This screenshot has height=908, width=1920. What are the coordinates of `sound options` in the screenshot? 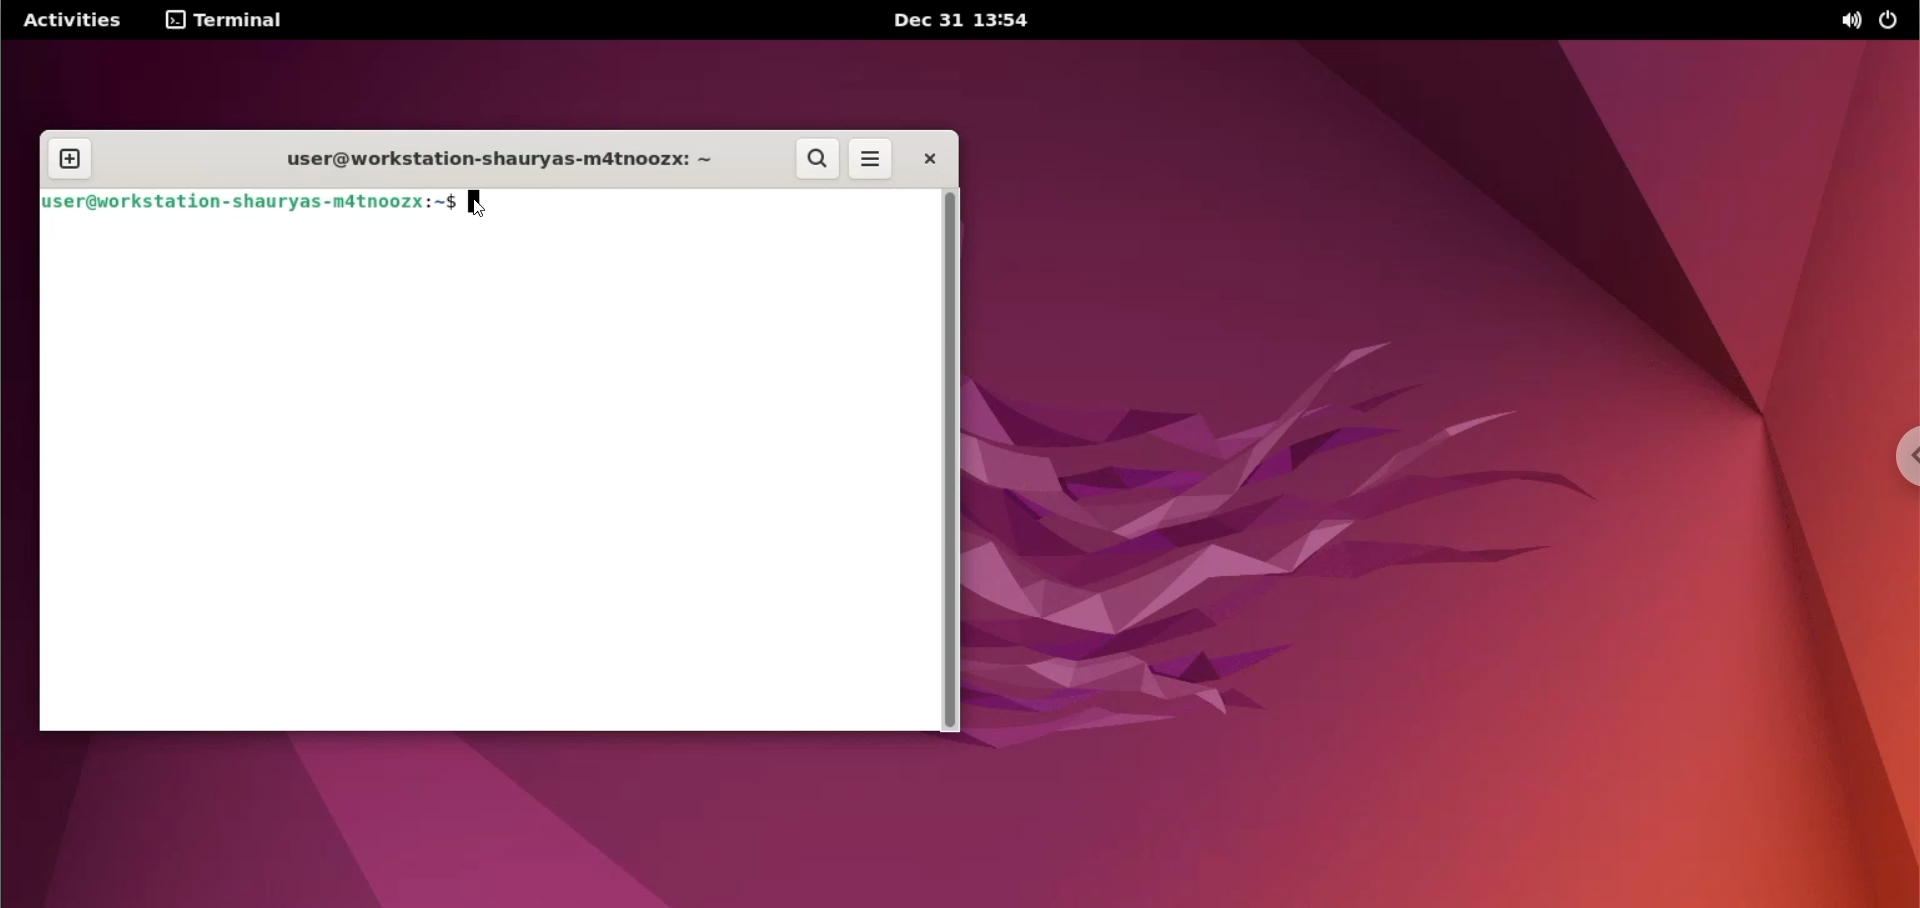 It's located at (1847, 21).